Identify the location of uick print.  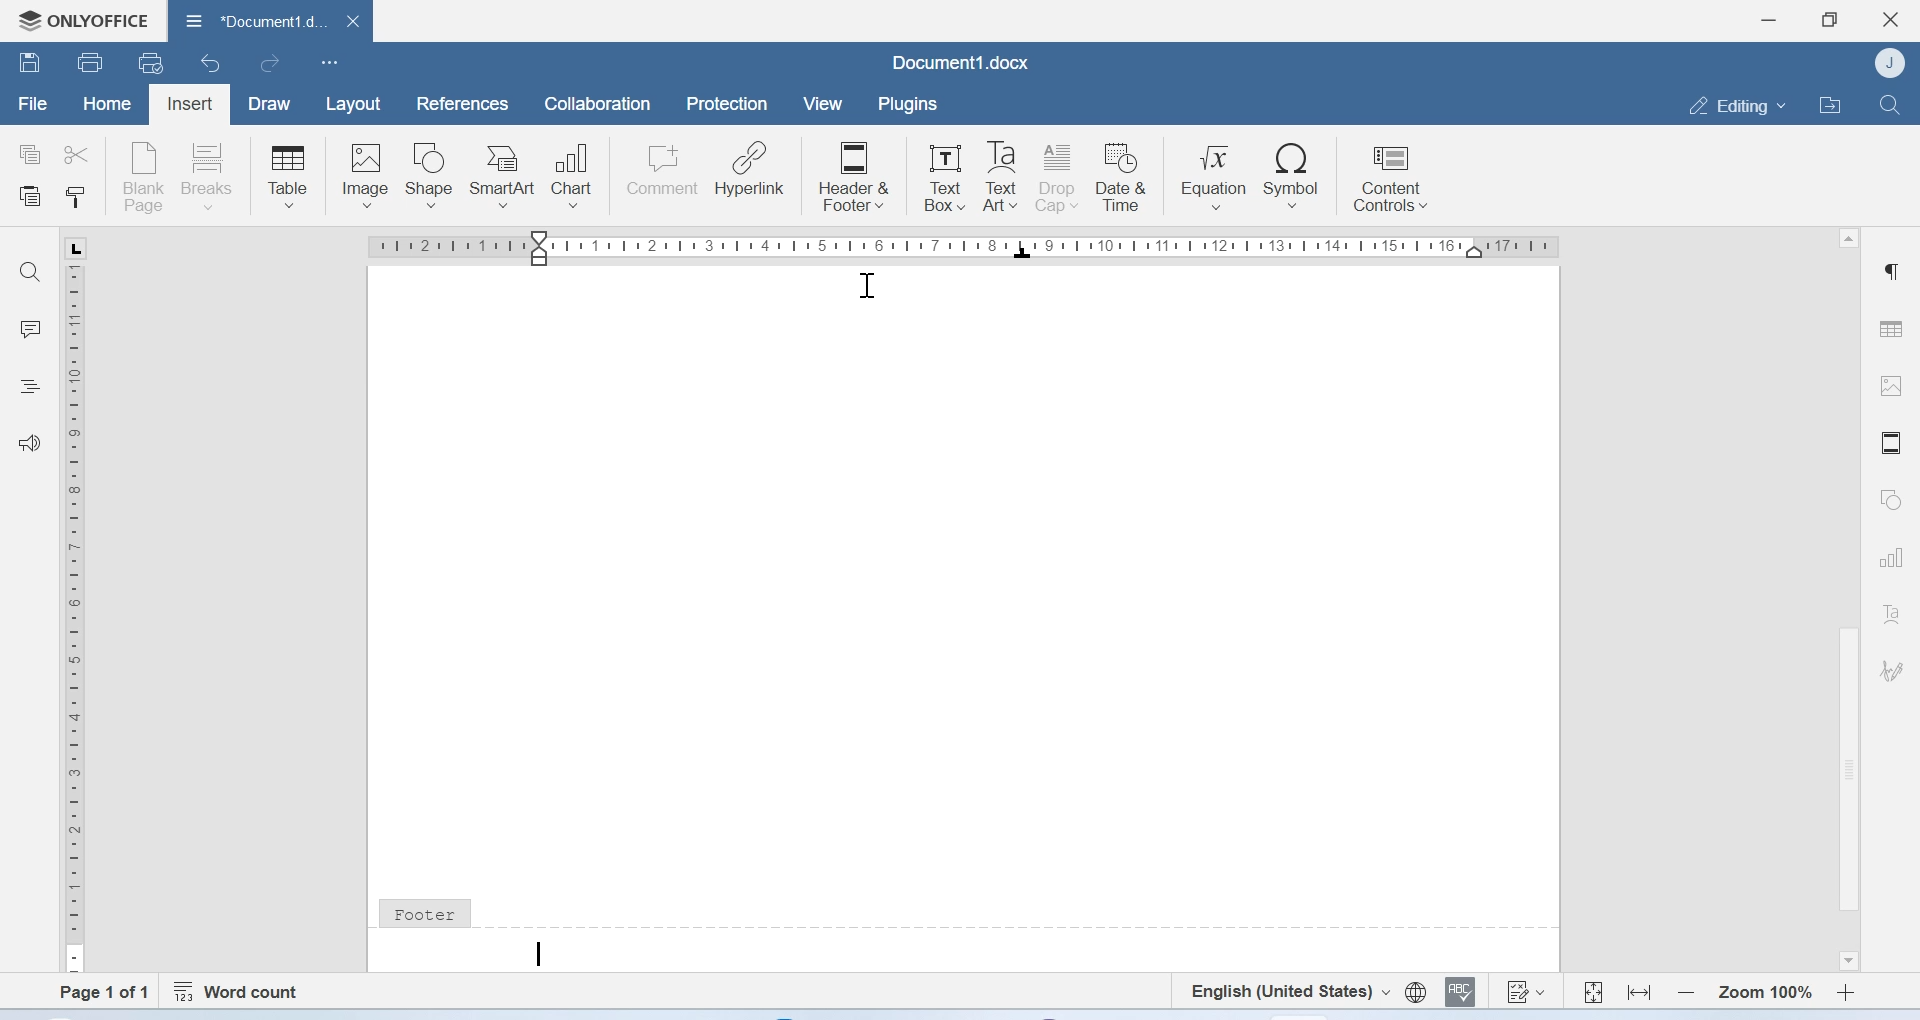
(154, 64).